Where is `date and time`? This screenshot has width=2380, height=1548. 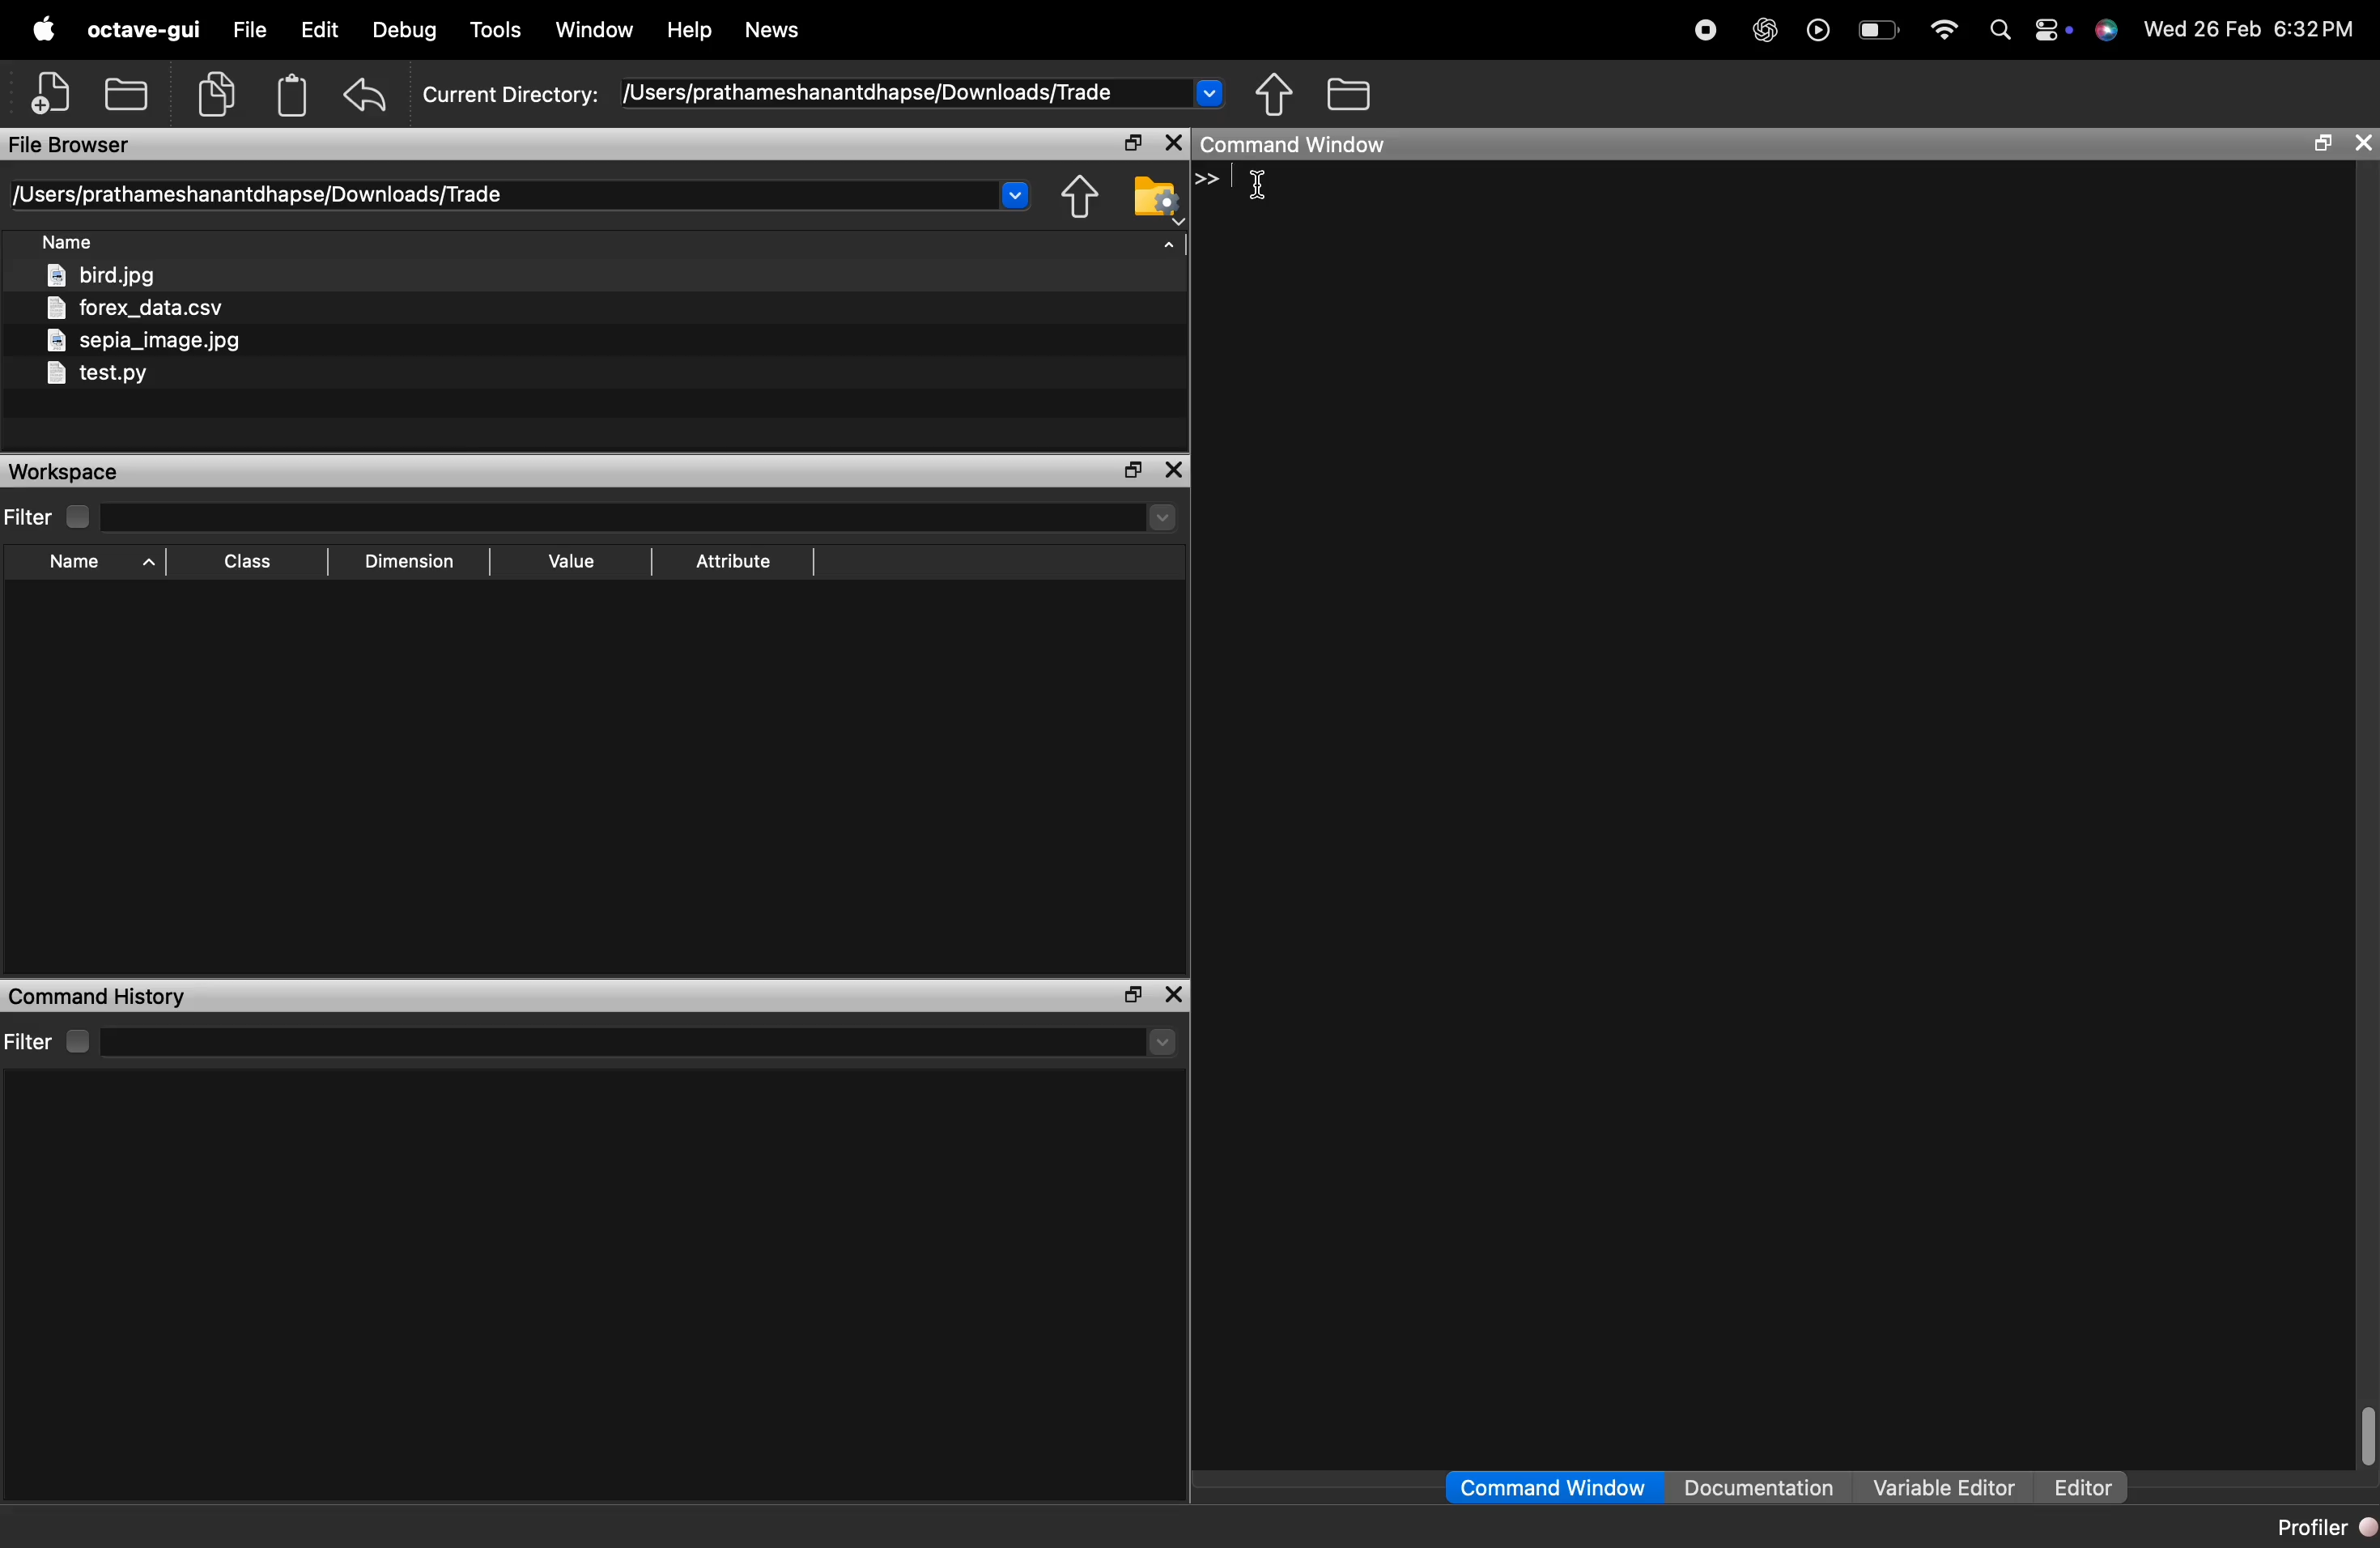 date and time is located at coordinates (2259, 33).